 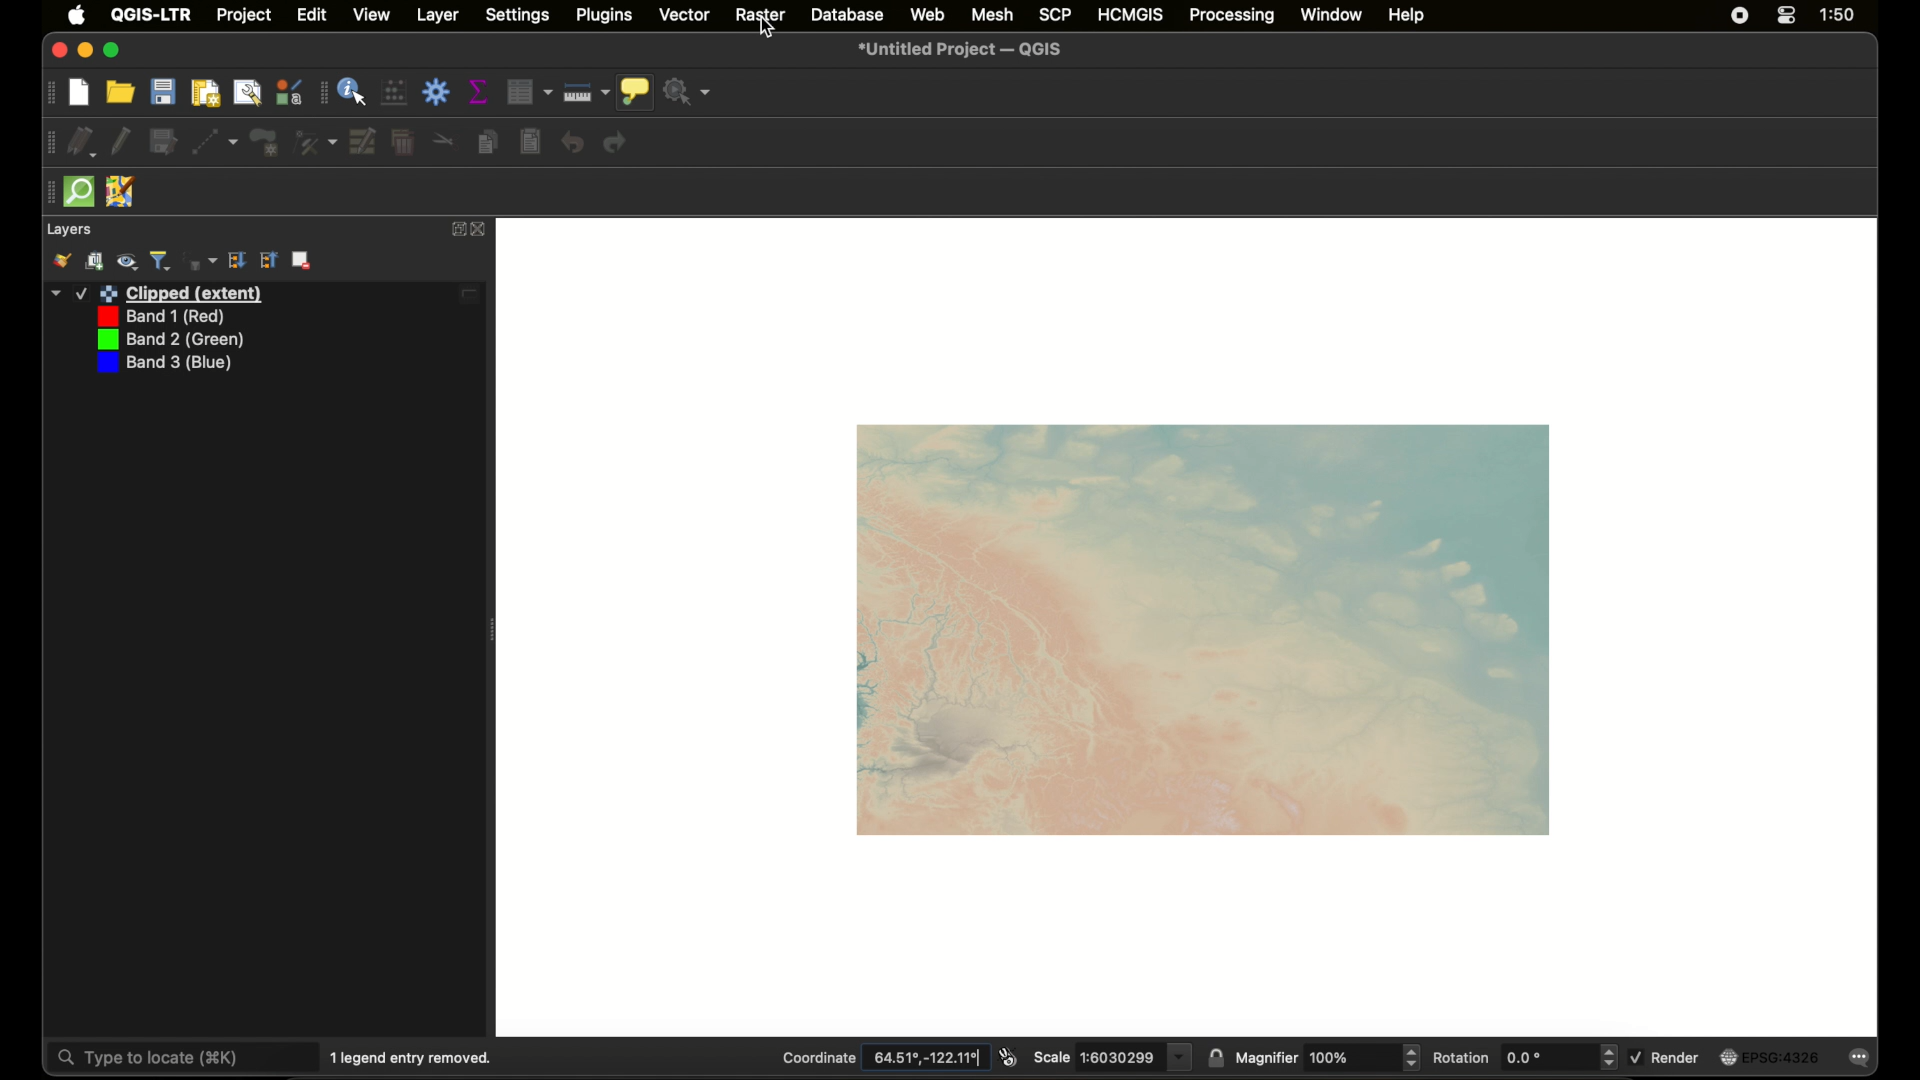 What do you see at coordinates (1051, 13) in the screenshot?
I see `scp` at bounding box center [1051, 13].